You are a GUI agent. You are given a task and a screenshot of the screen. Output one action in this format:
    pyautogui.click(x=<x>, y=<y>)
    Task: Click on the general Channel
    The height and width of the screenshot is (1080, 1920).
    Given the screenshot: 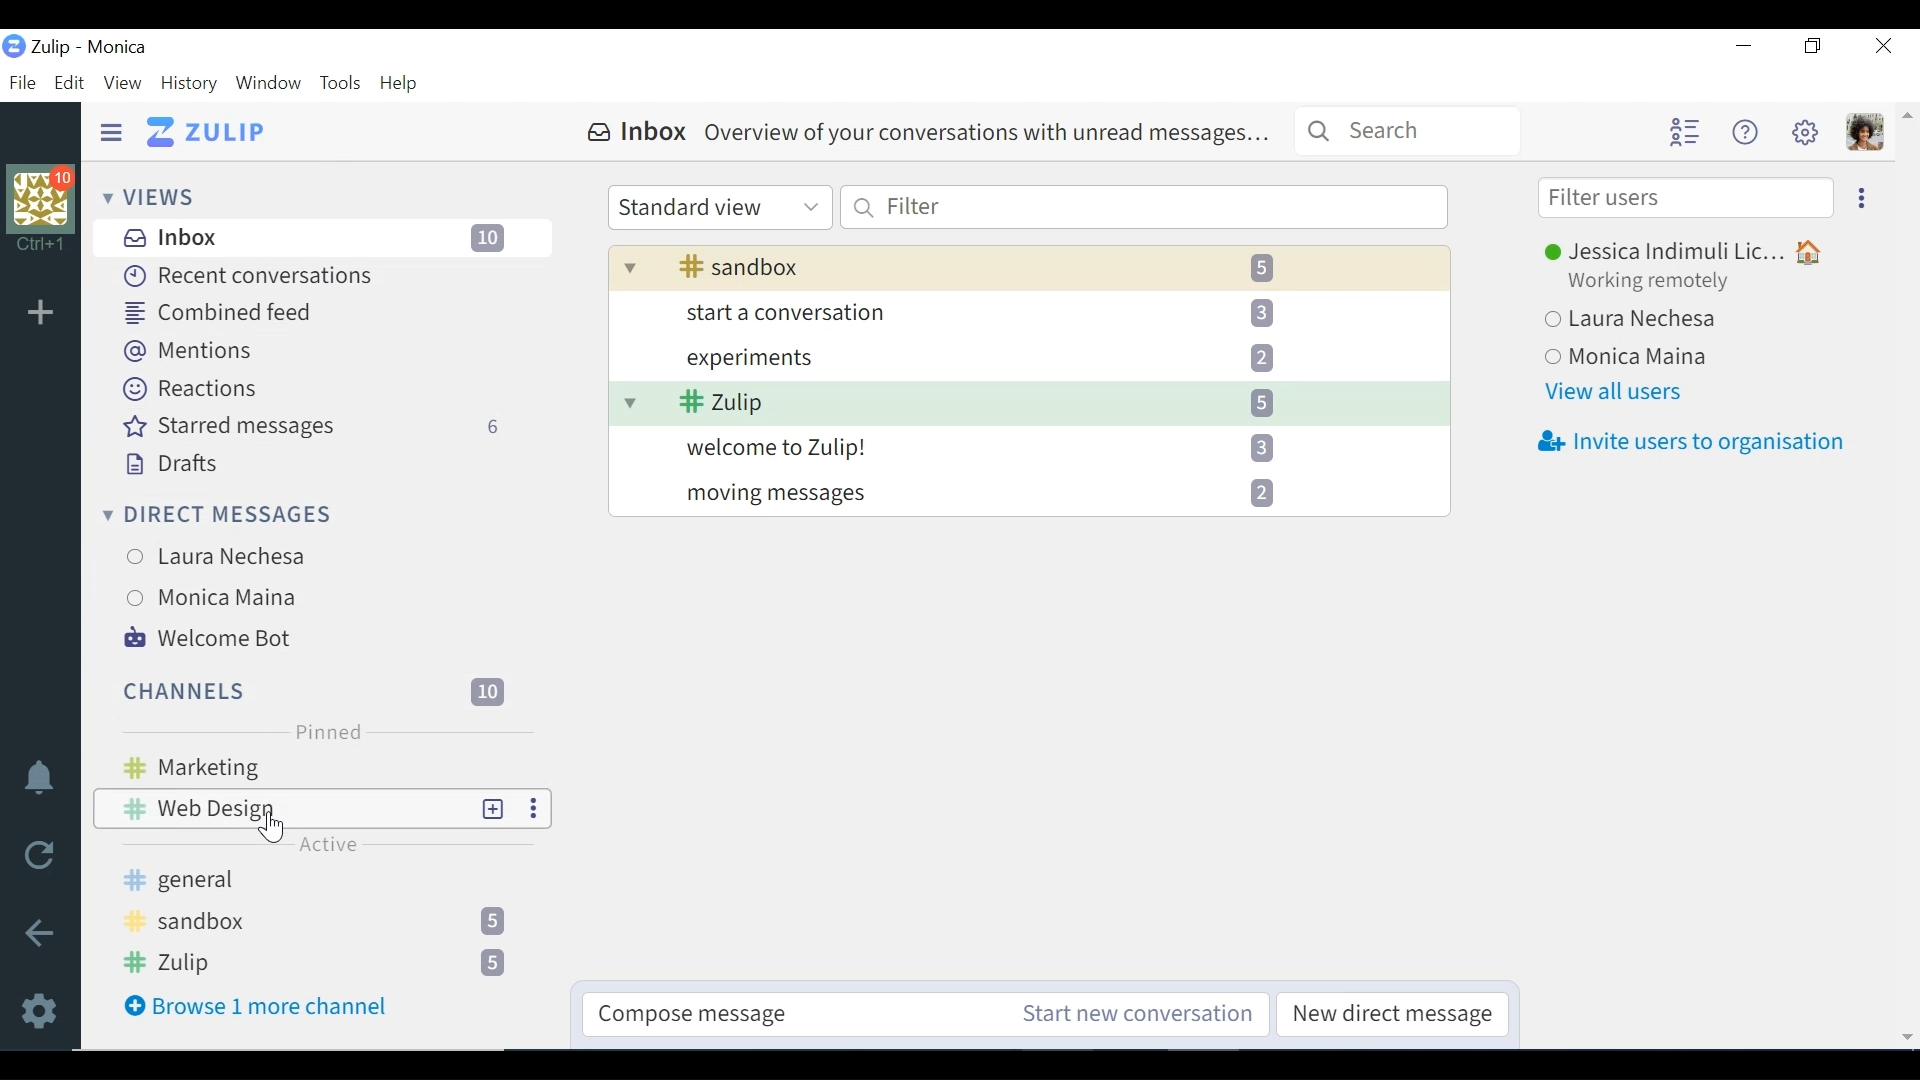 What is the action you would take?
    pyautogui.click(x=319, y=879)
    